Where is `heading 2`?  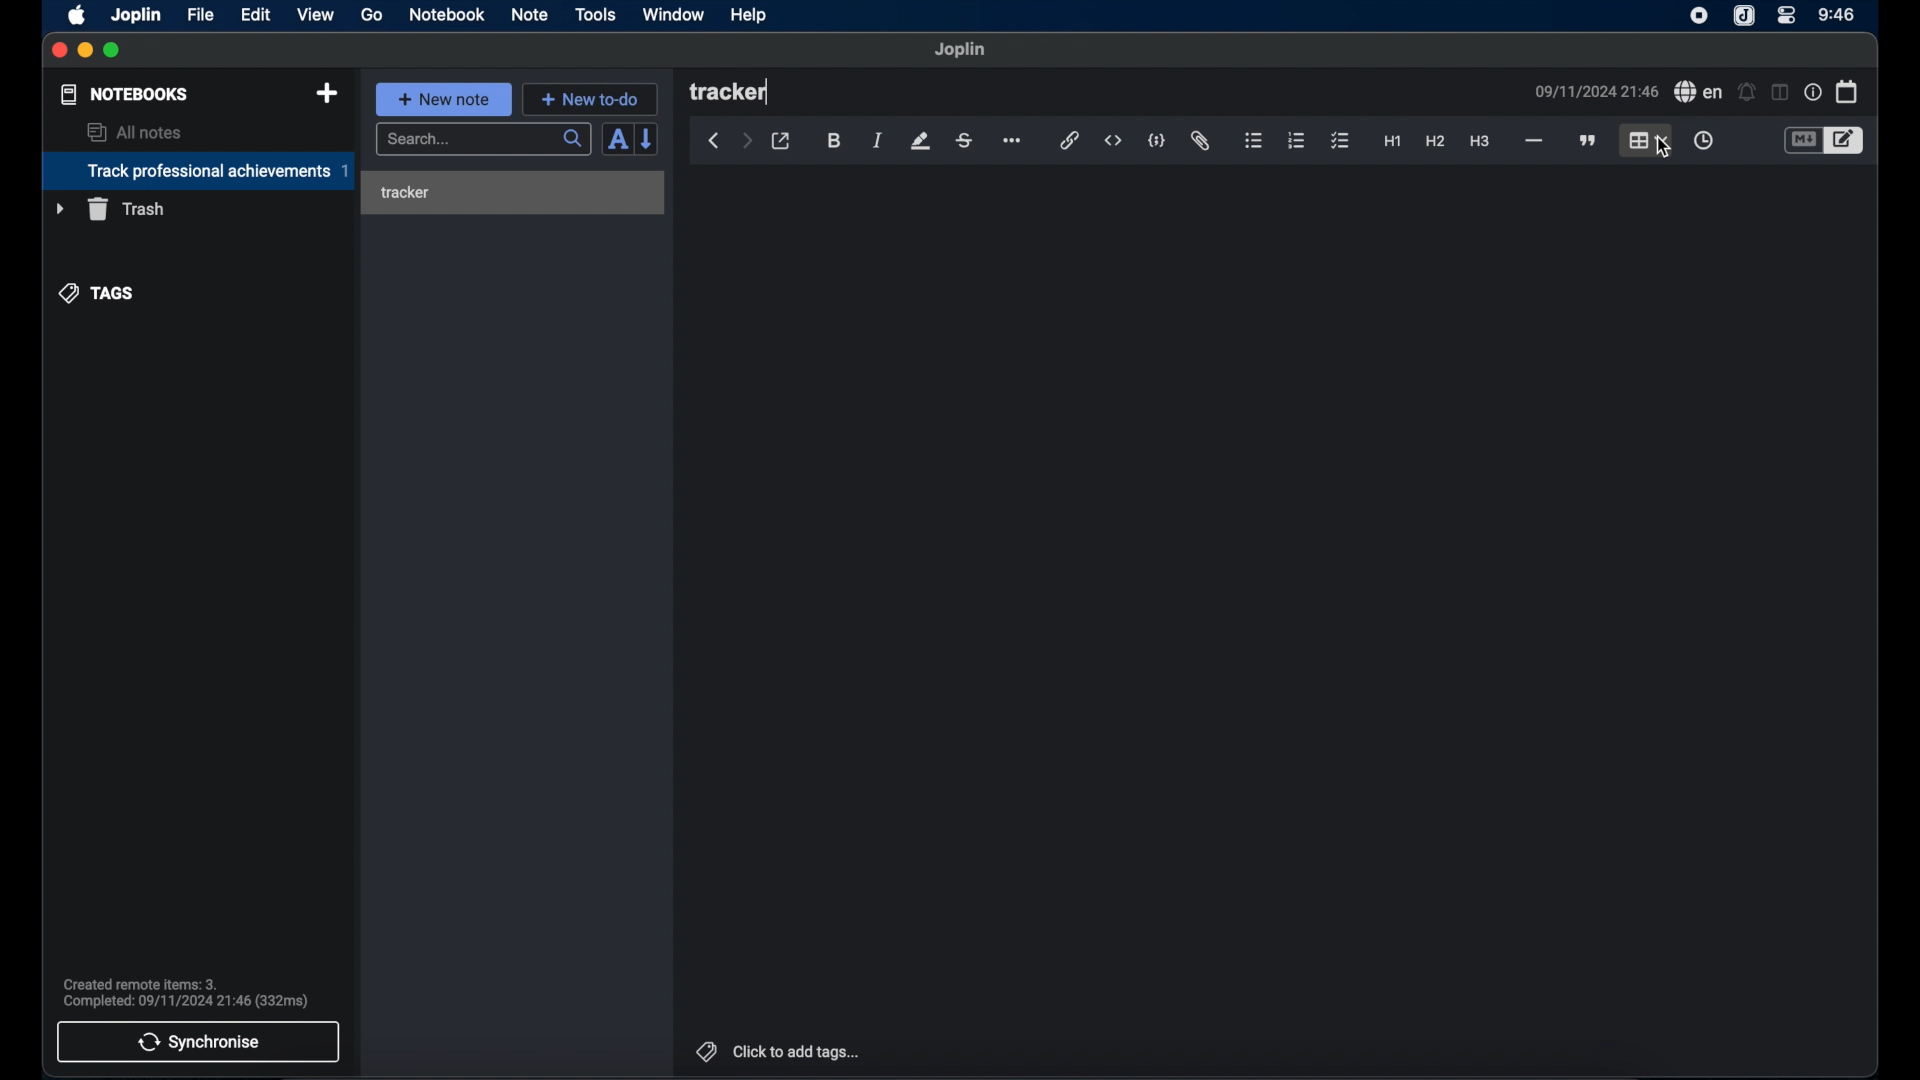 heading 2 is located at coordinates (1435, 142).